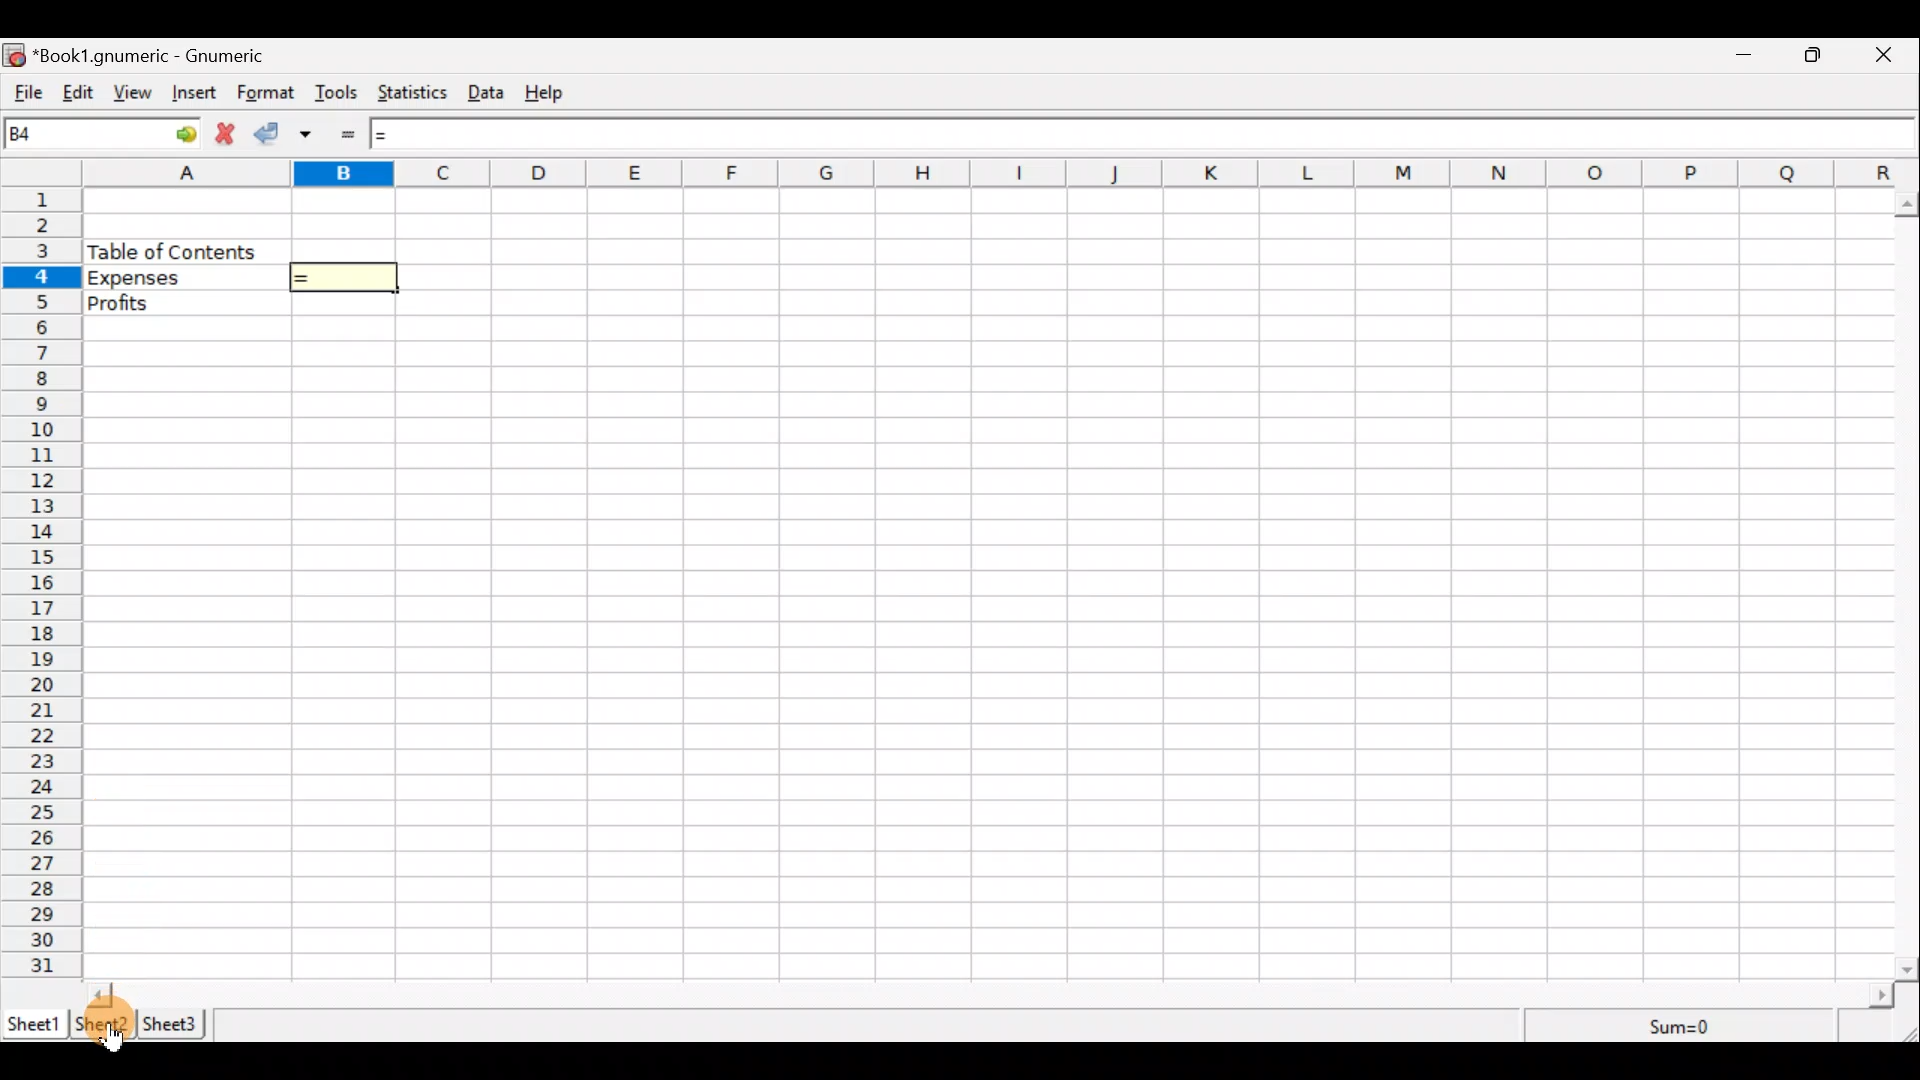 This screenshot has height=1080, width=1920. I want to click on Sum=0, so click(1682, 1028).